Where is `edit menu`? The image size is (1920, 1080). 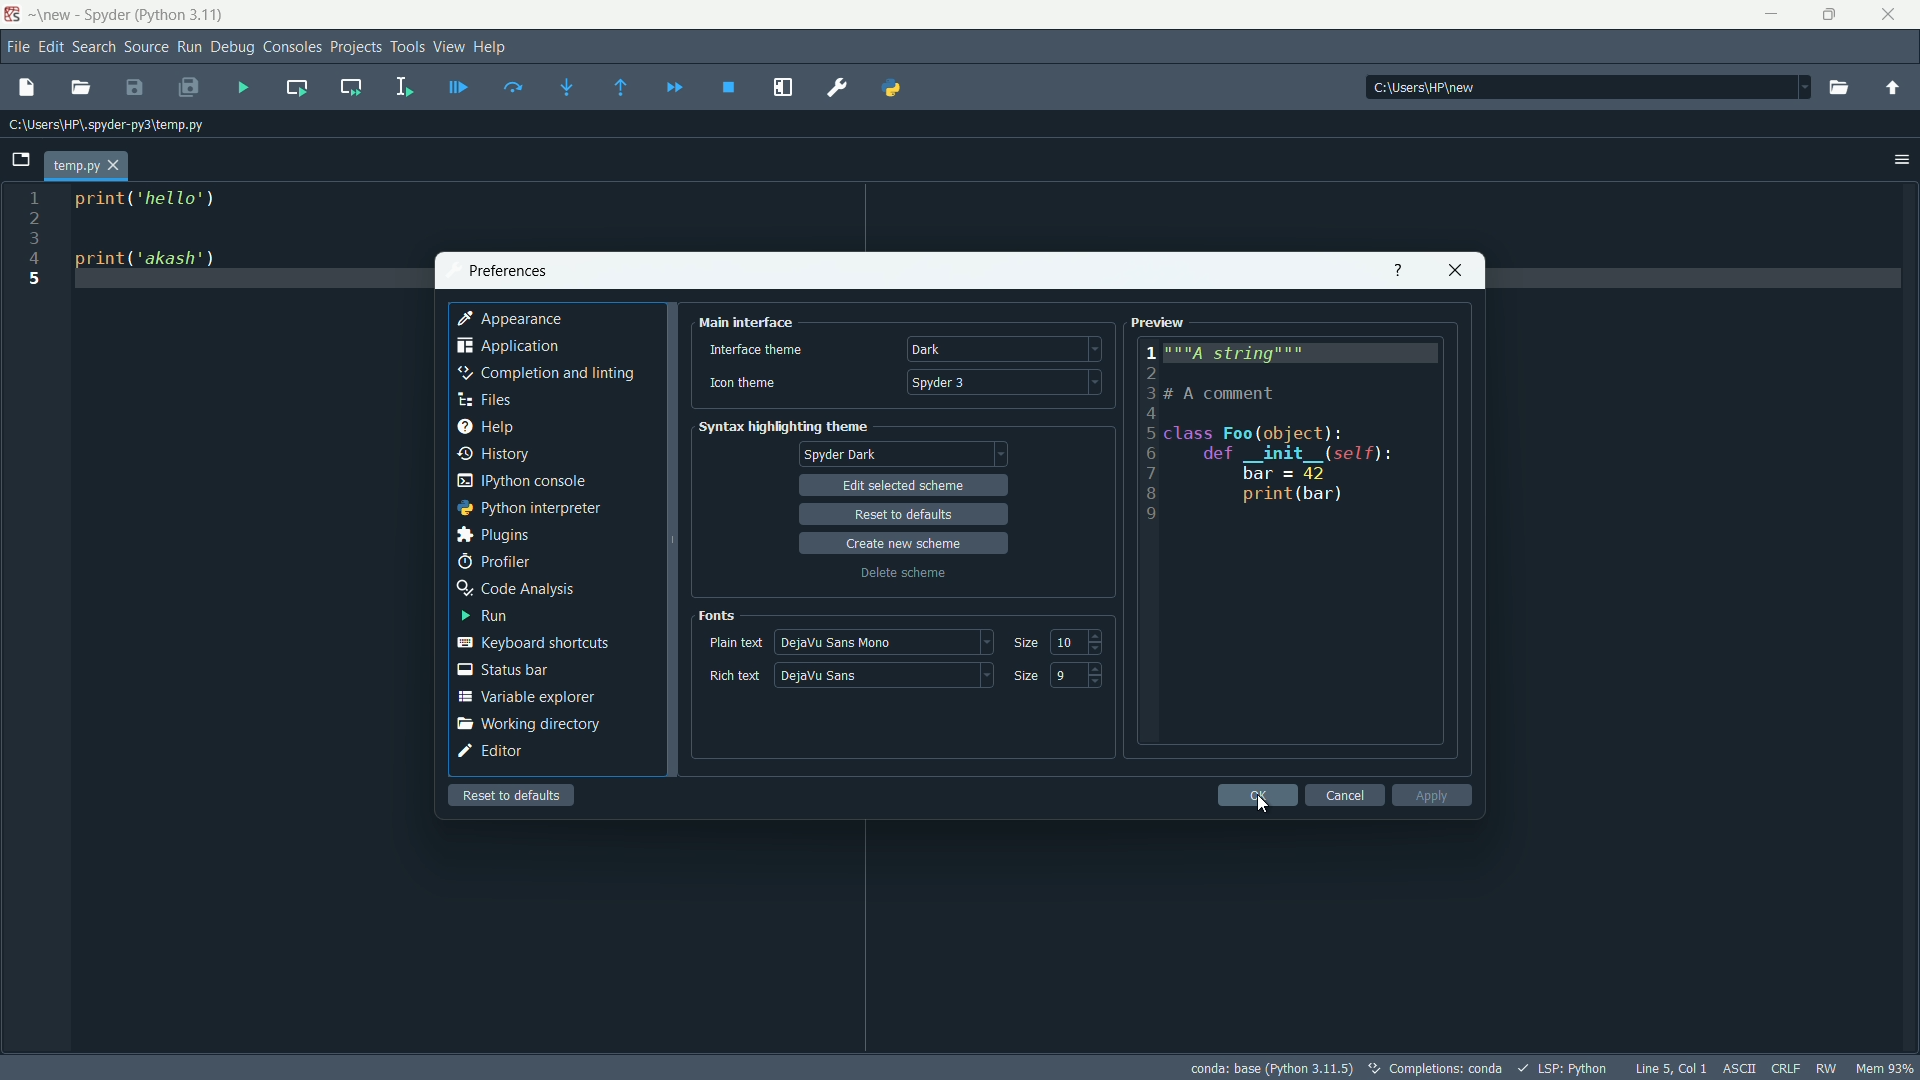 edit menu is located at coordinates (52, 46).